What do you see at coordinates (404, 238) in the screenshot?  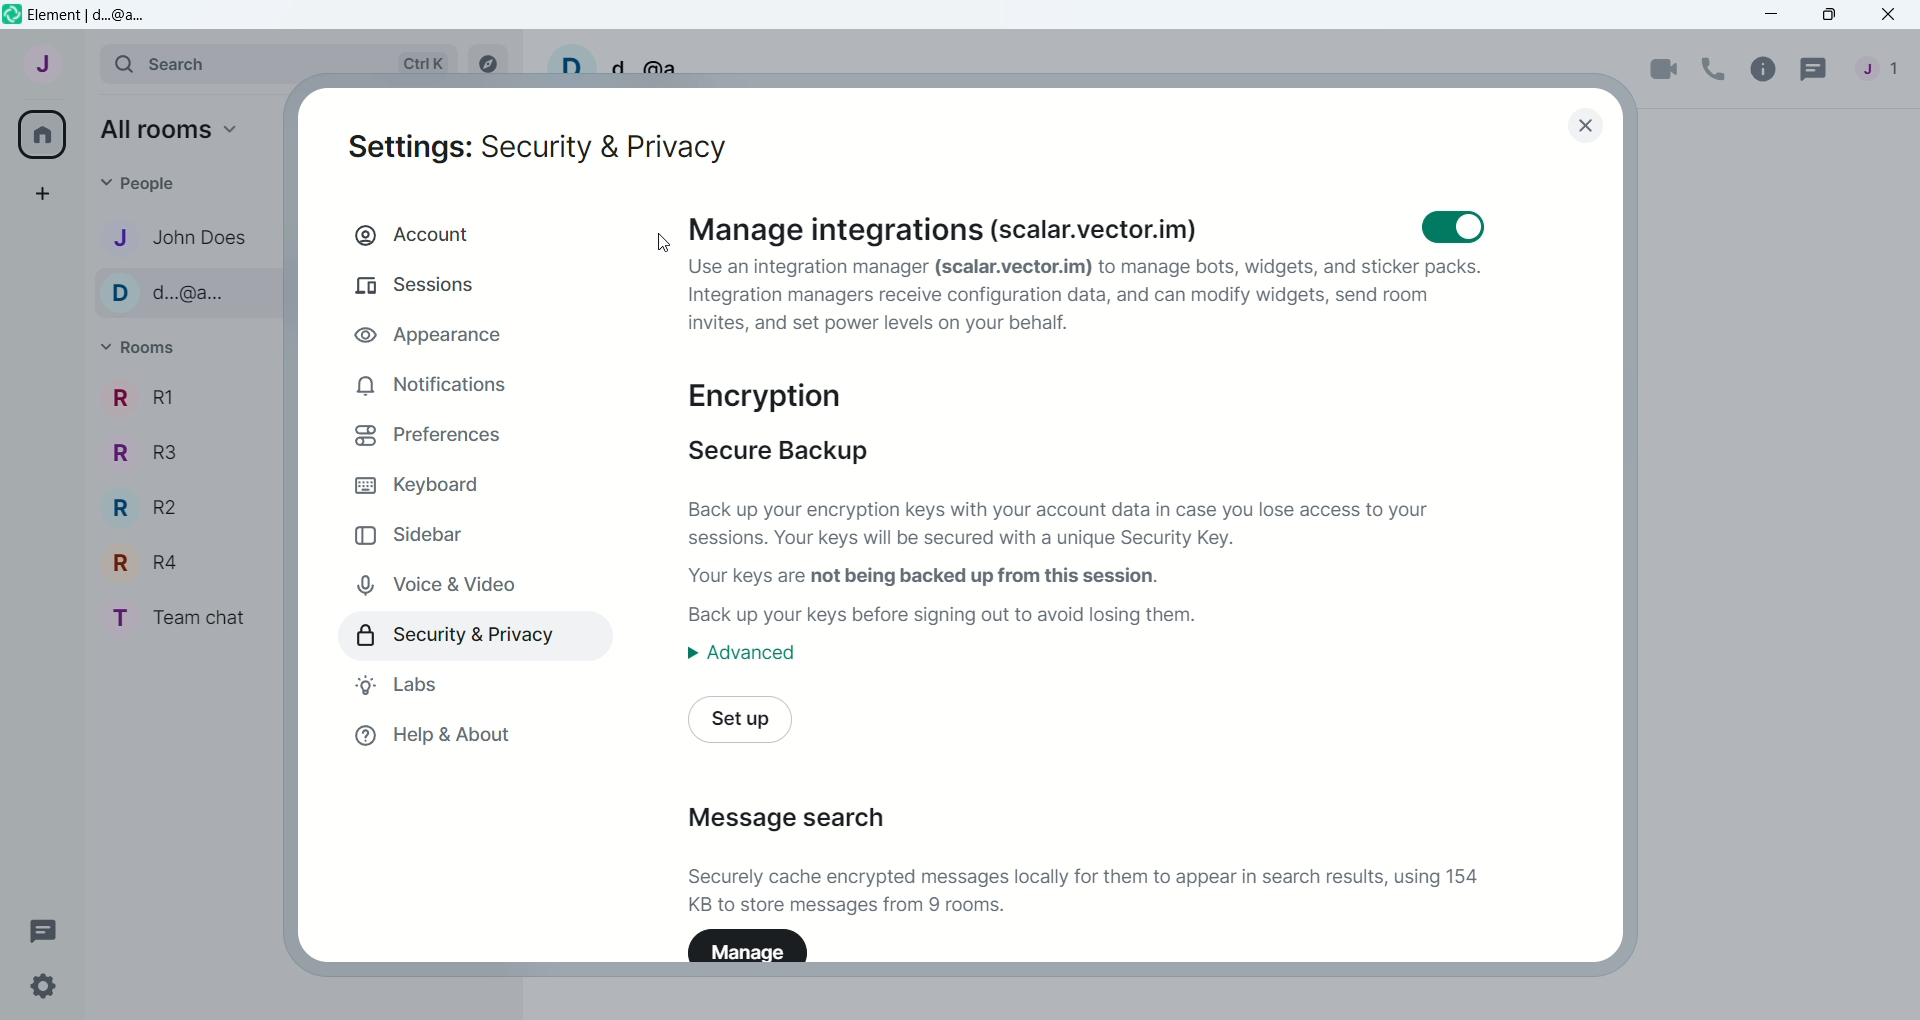 I see `account` at bounding box center [404, 238].